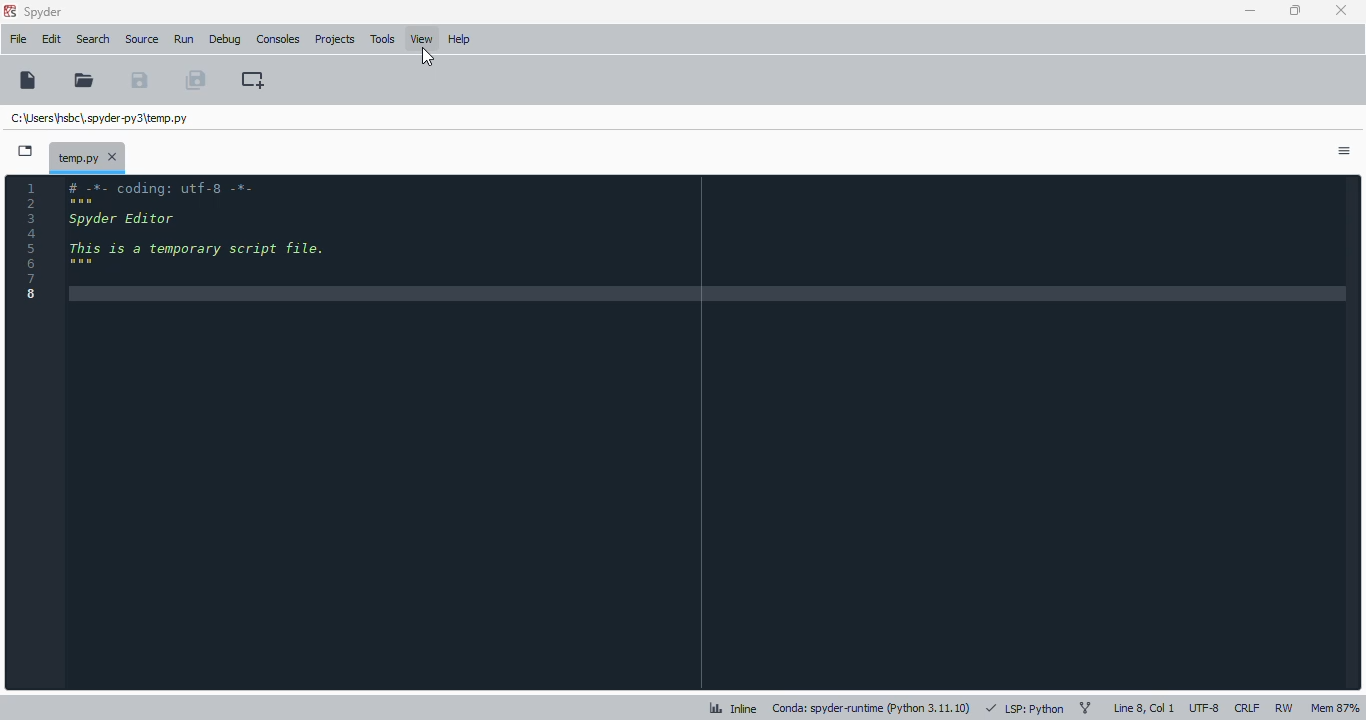  I want to click on new file, so click(27, 79).